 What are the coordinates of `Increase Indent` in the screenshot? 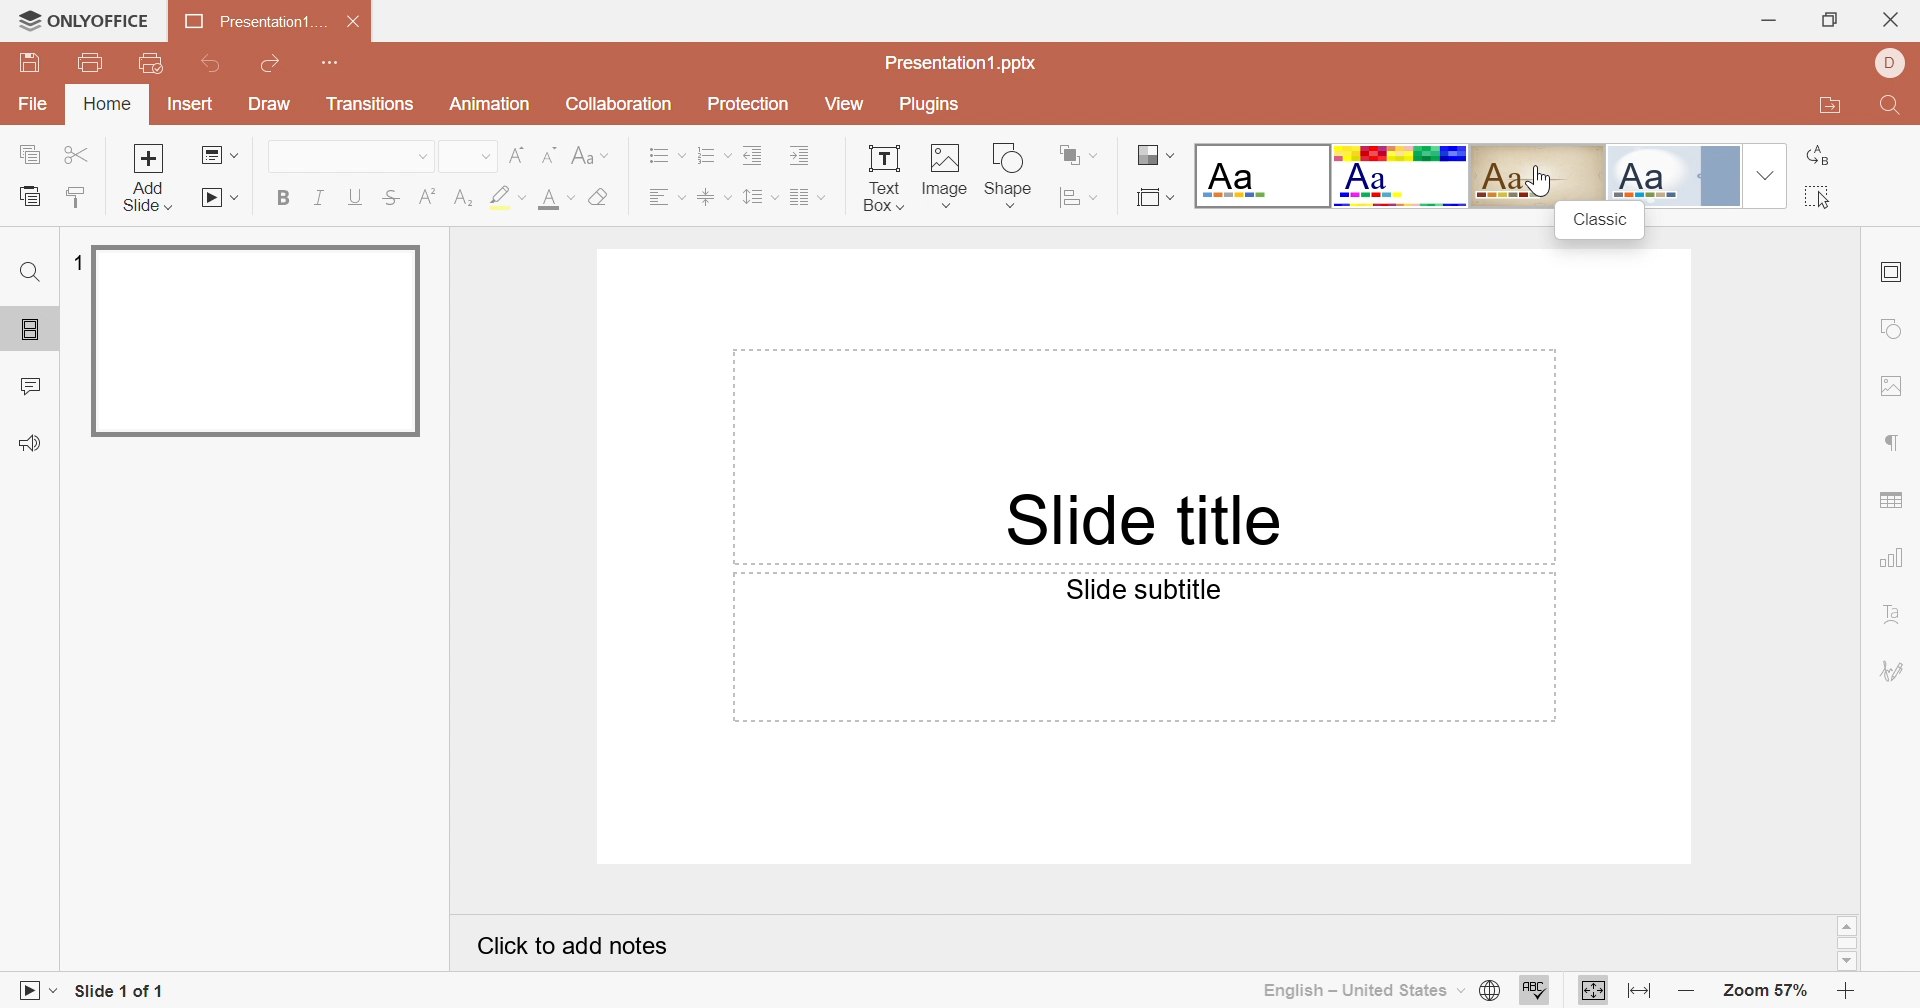 It's located at (801, 155).